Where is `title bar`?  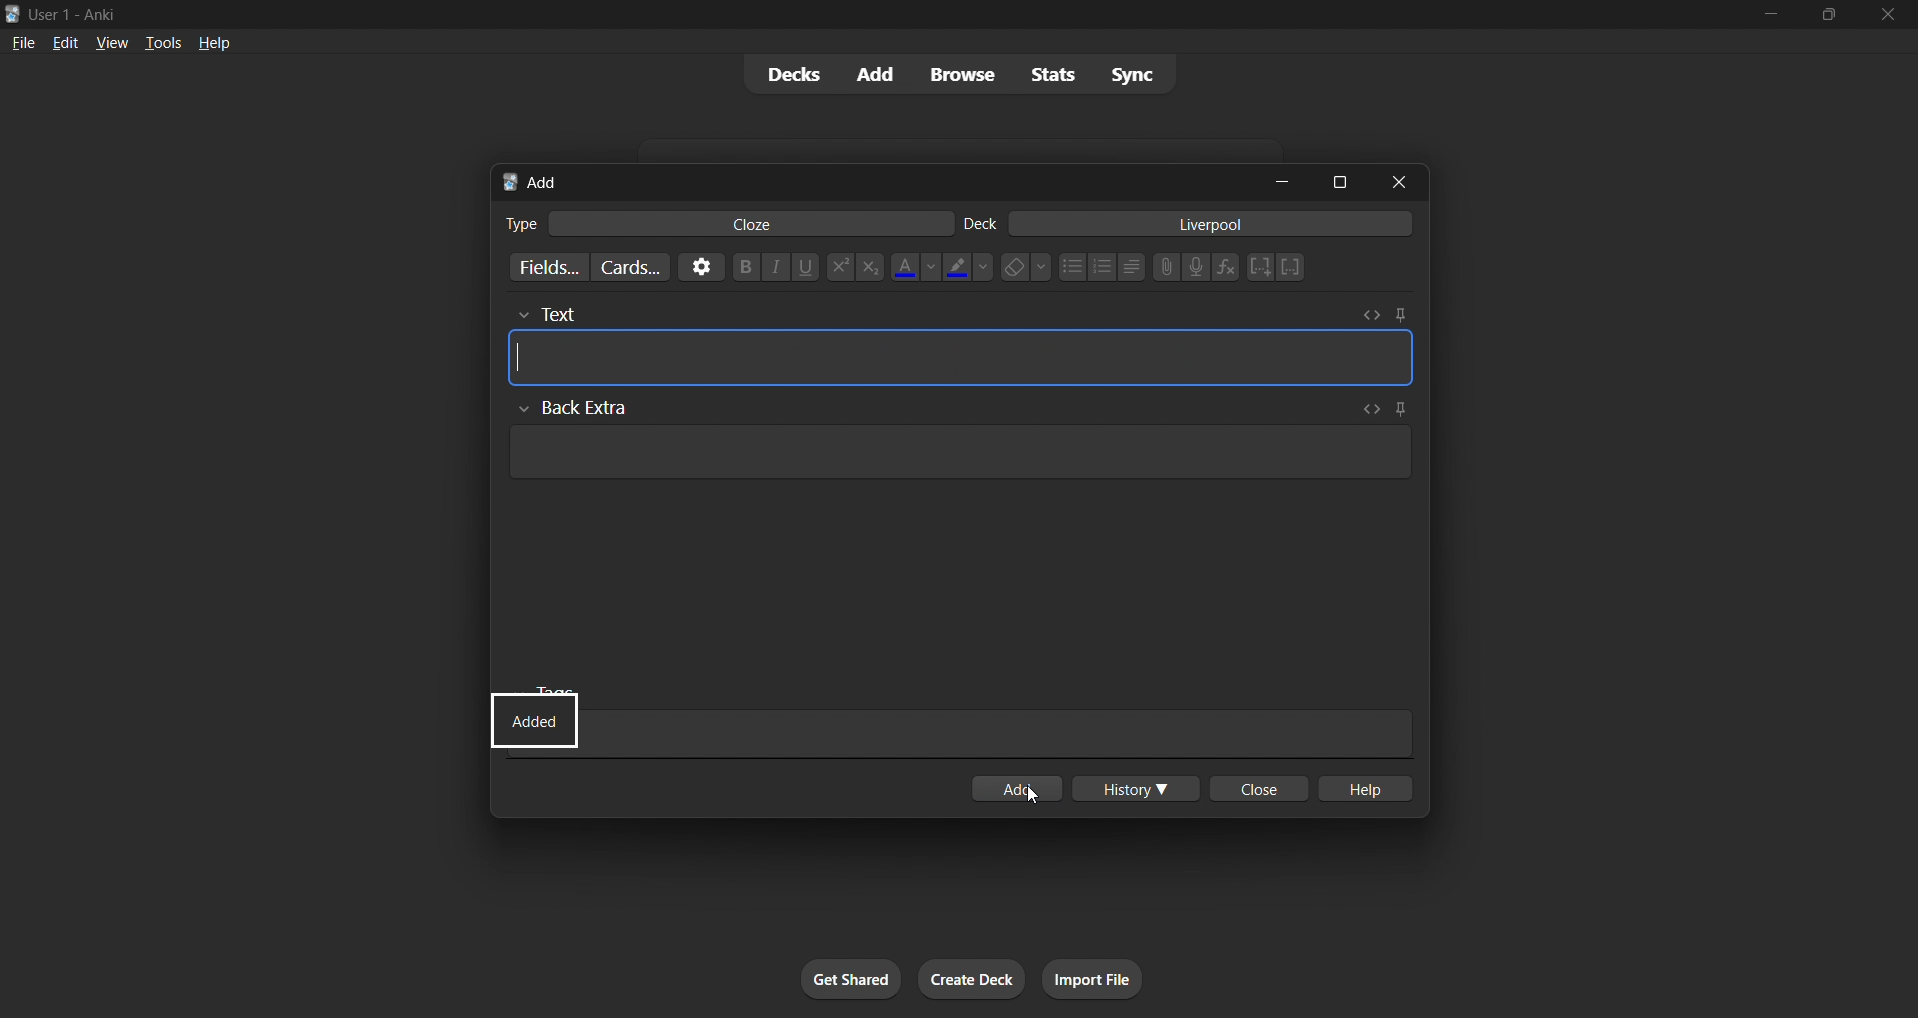 title bar is located at coordinates (805, 15).